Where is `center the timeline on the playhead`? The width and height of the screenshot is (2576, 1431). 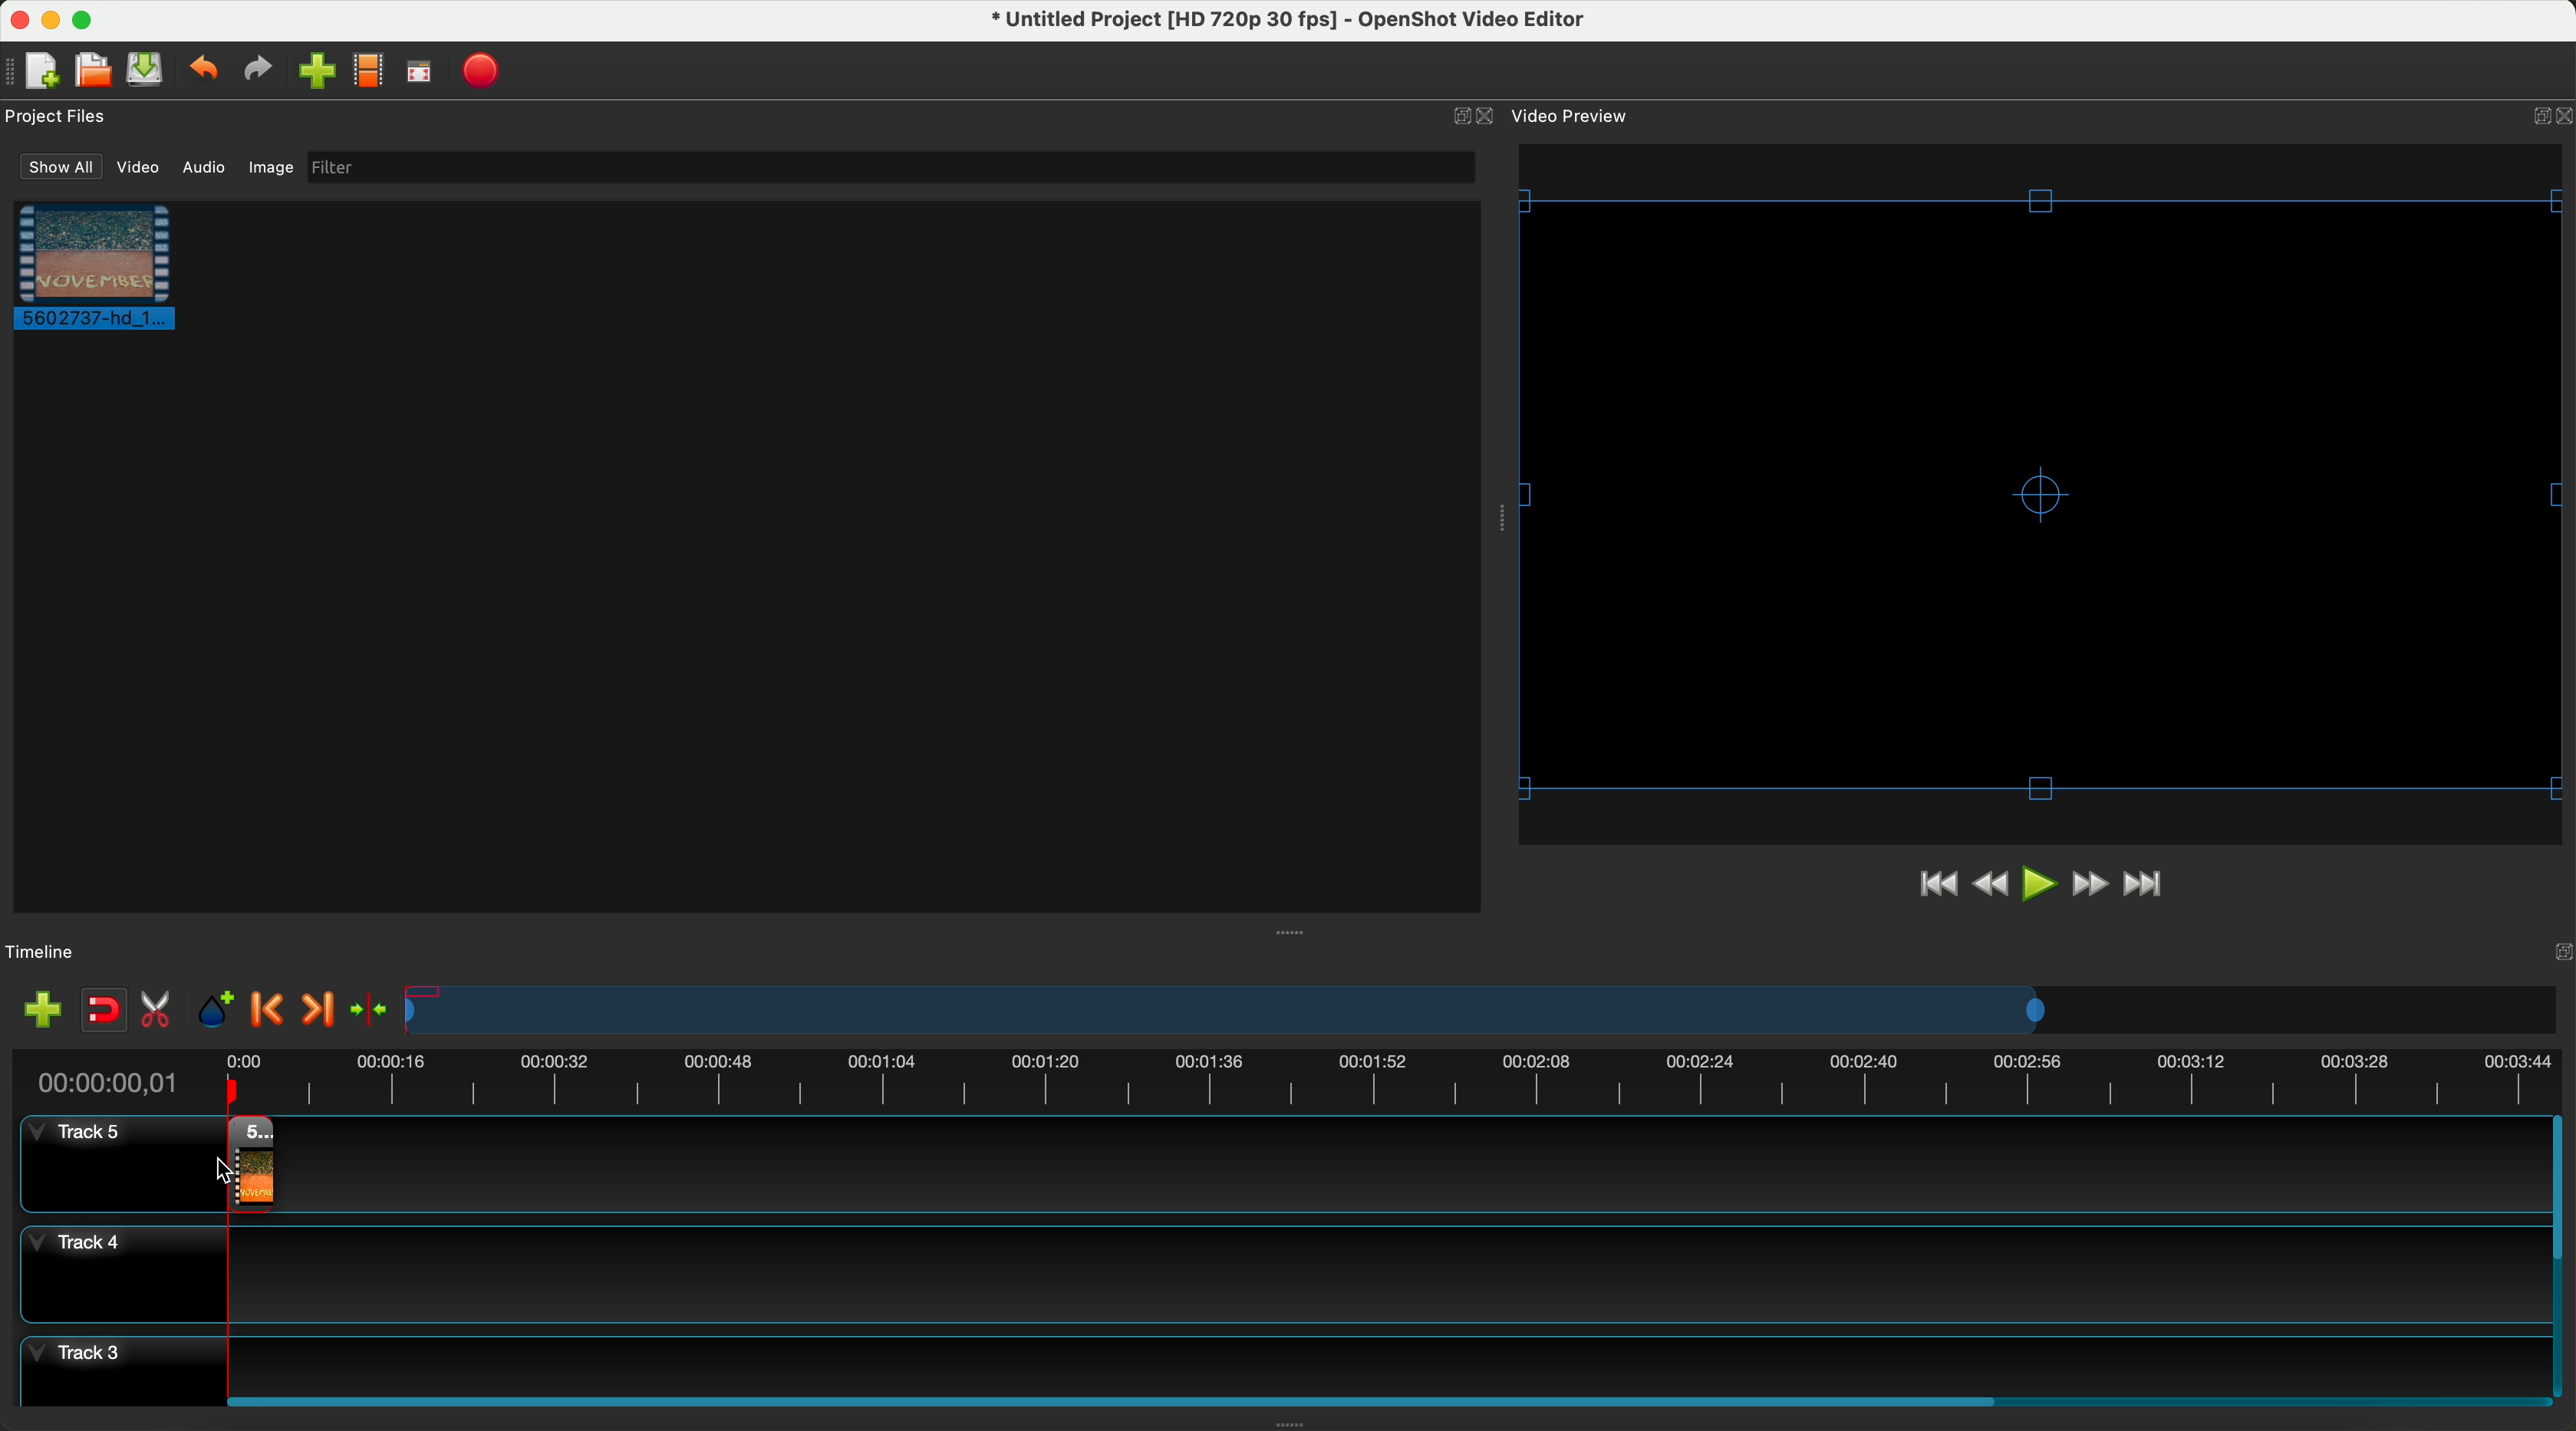 center the timeline on the playhead is located at coordinates (381, 1010).